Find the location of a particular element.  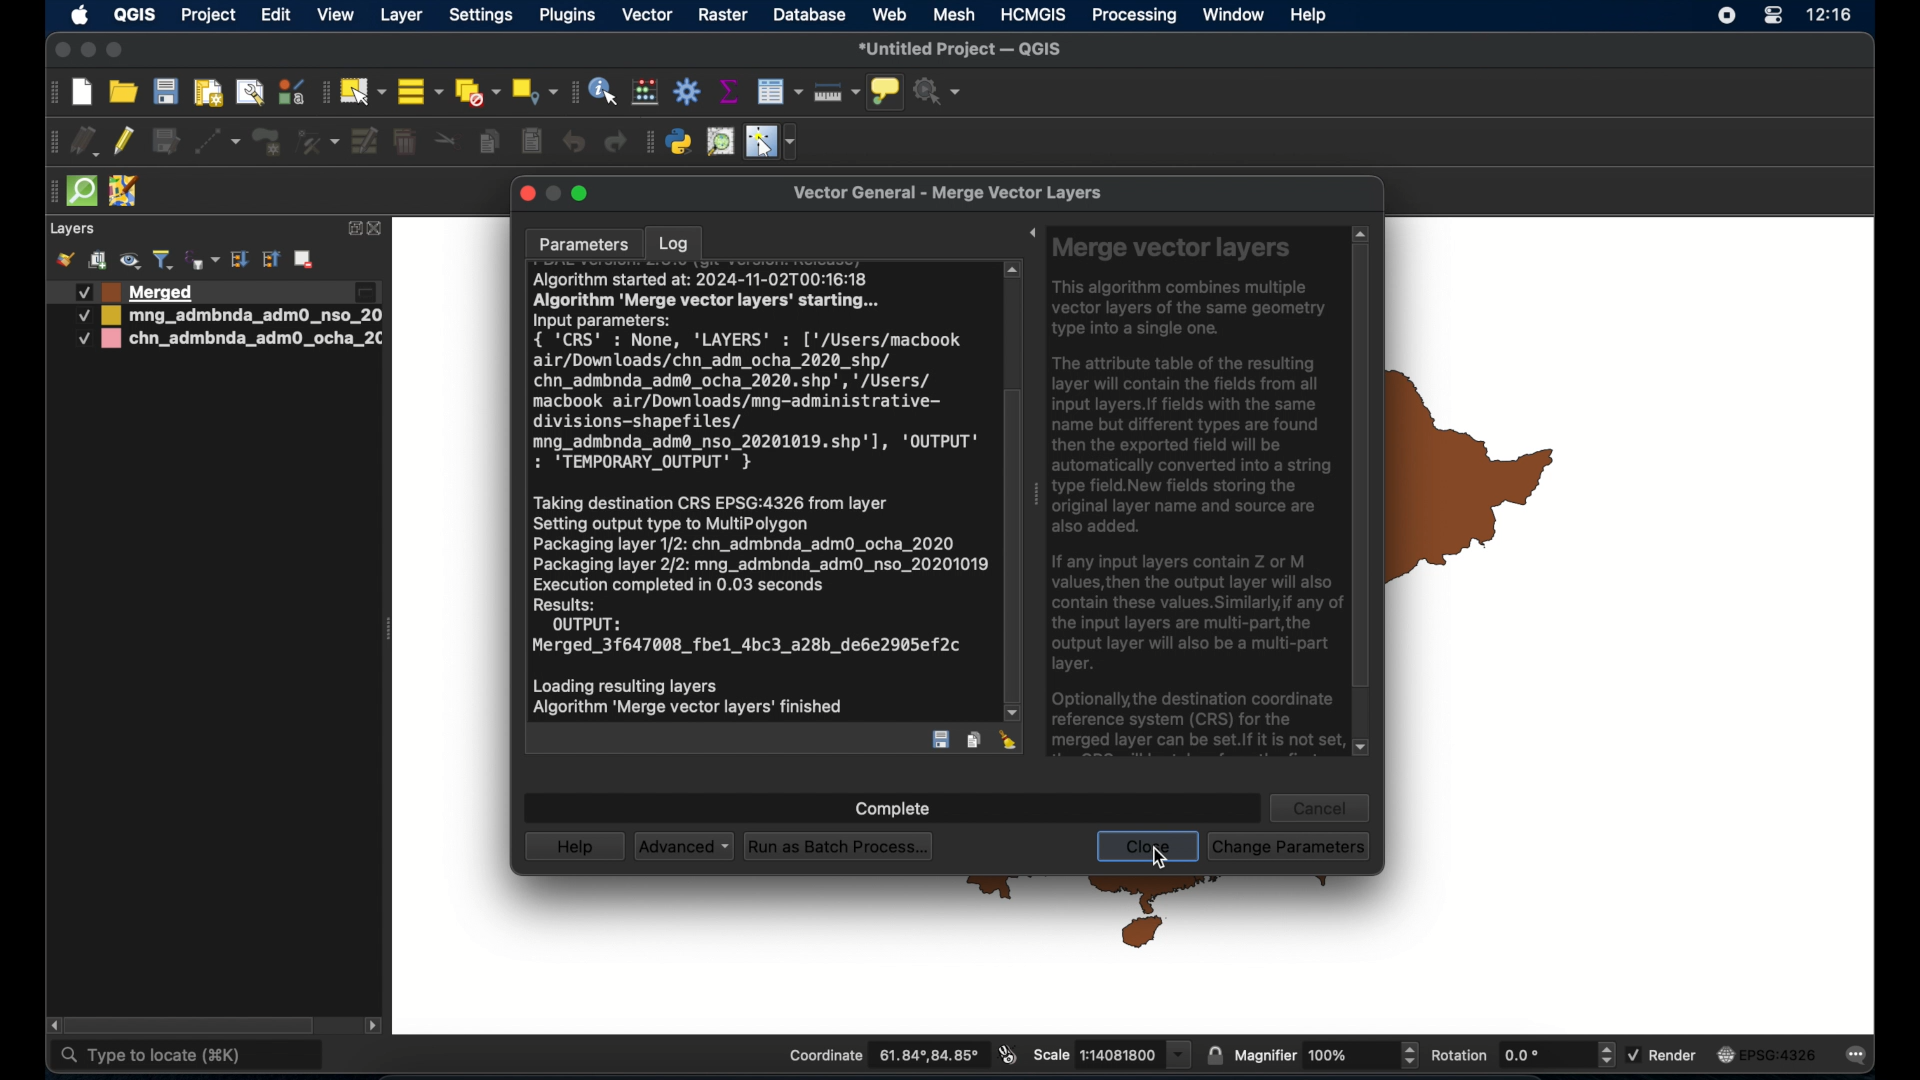

attributes table is located at coordinates (779, 91).